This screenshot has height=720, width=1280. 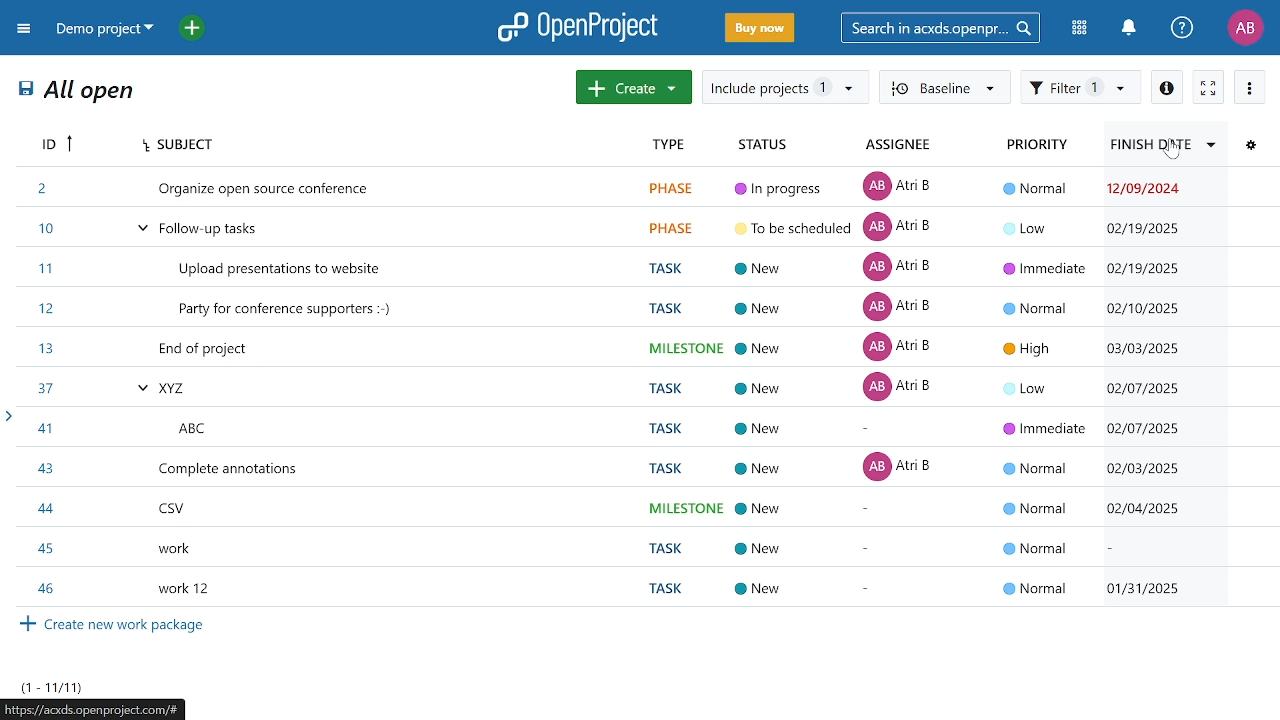 What do you see at coordinates (648, 228) in the screenshot?
I see `task titled "Follow up tasks"` at bounding box center [648, 228].